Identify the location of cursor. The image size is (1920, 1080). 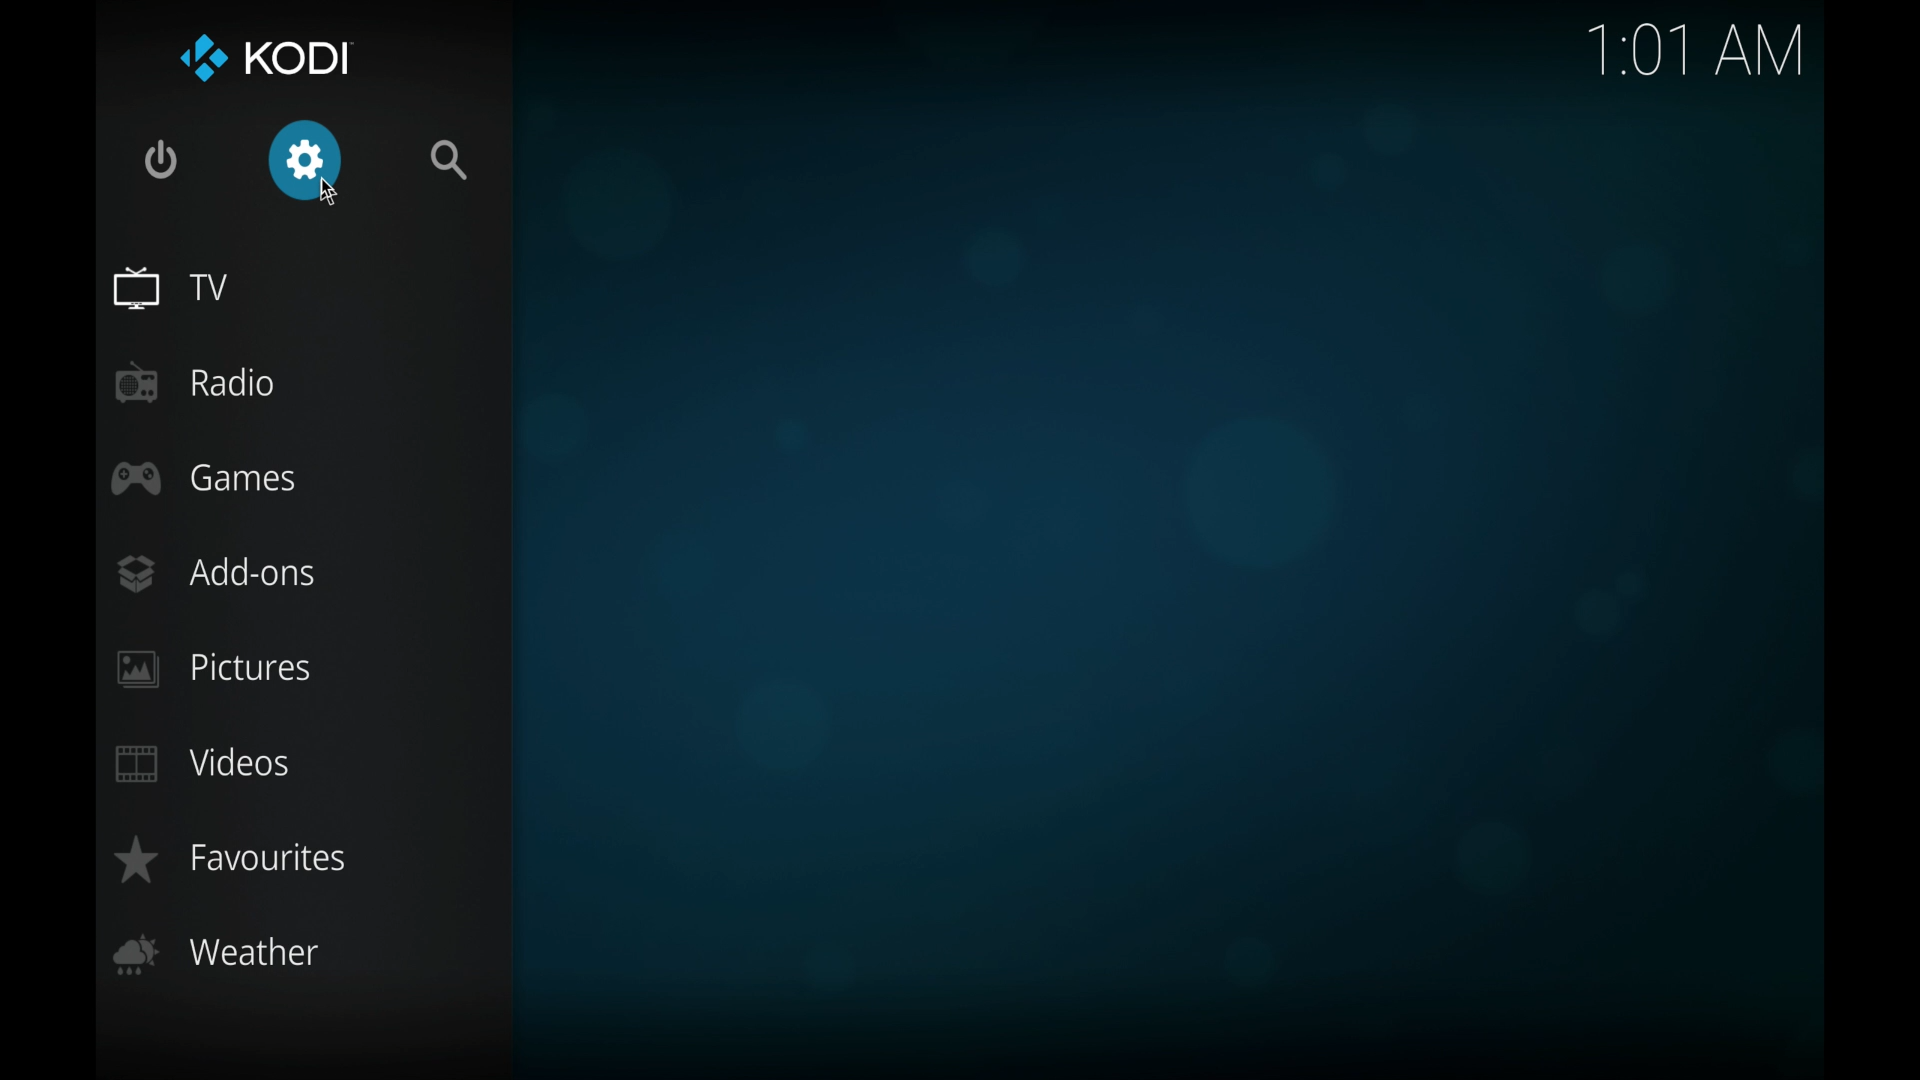
(323, 199).